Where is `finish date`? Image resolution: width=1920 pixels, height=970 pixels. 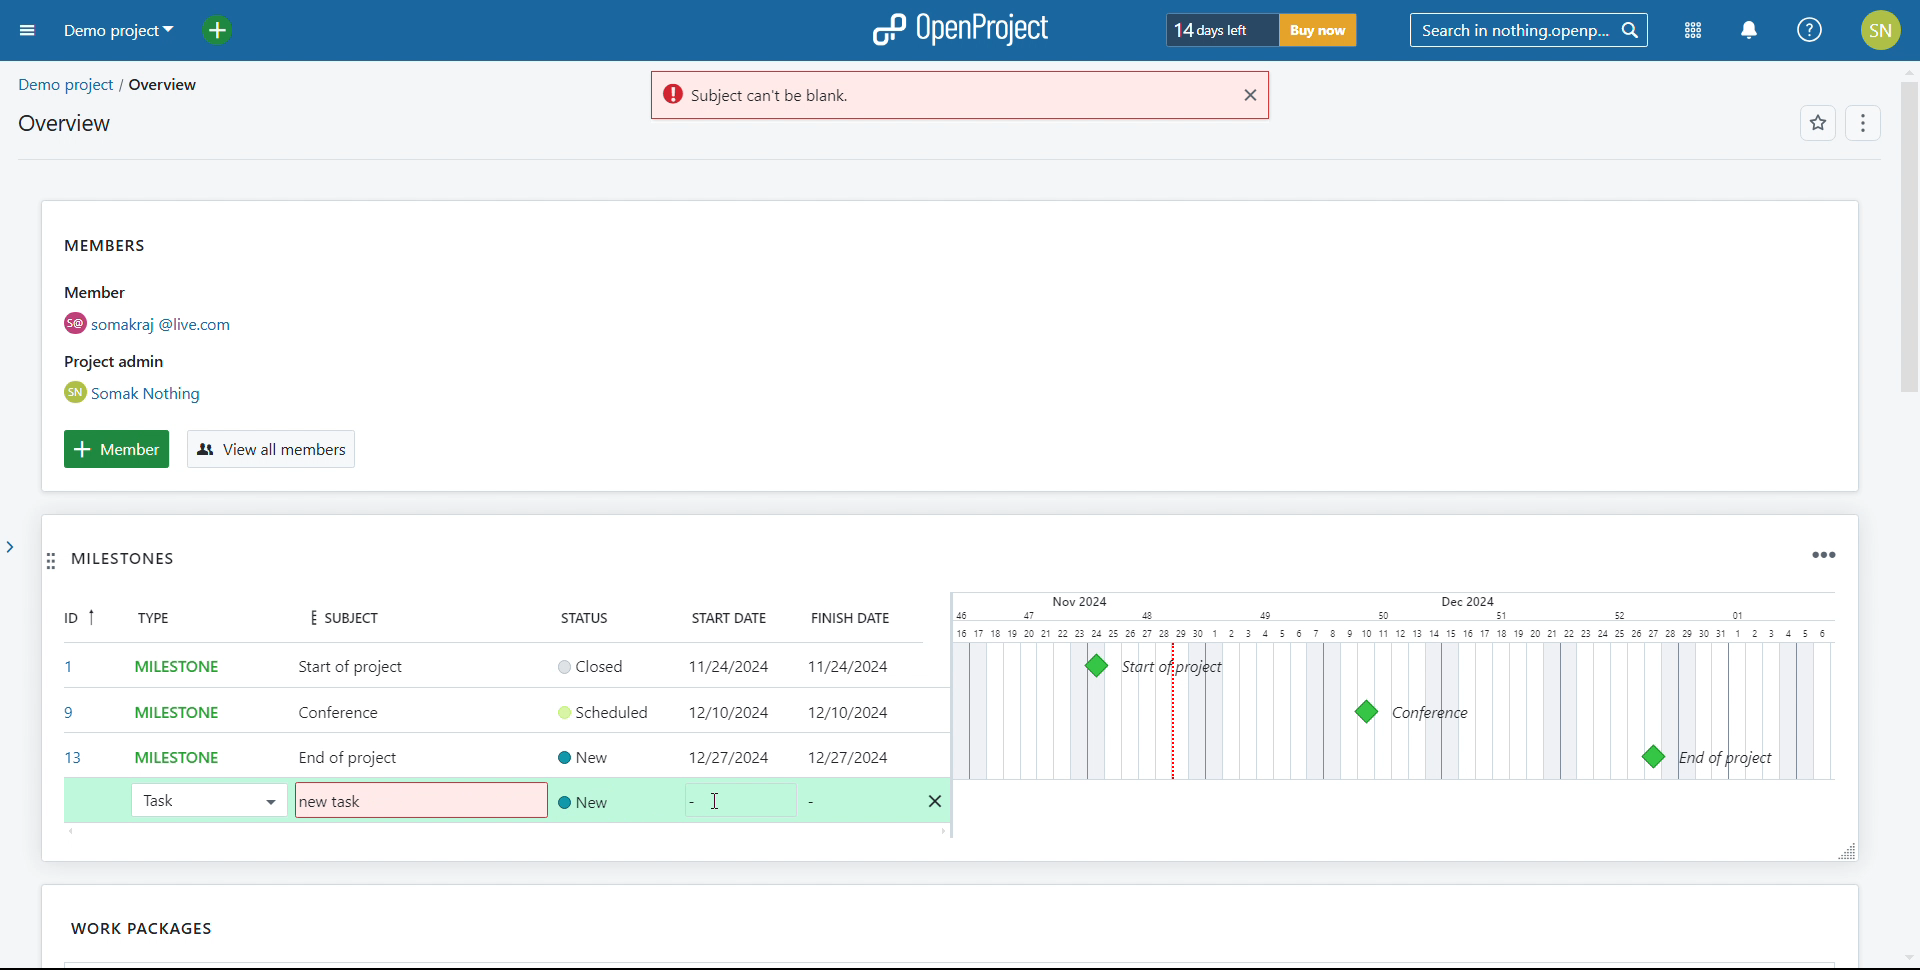 finish date is located at coordinates (842, 617).